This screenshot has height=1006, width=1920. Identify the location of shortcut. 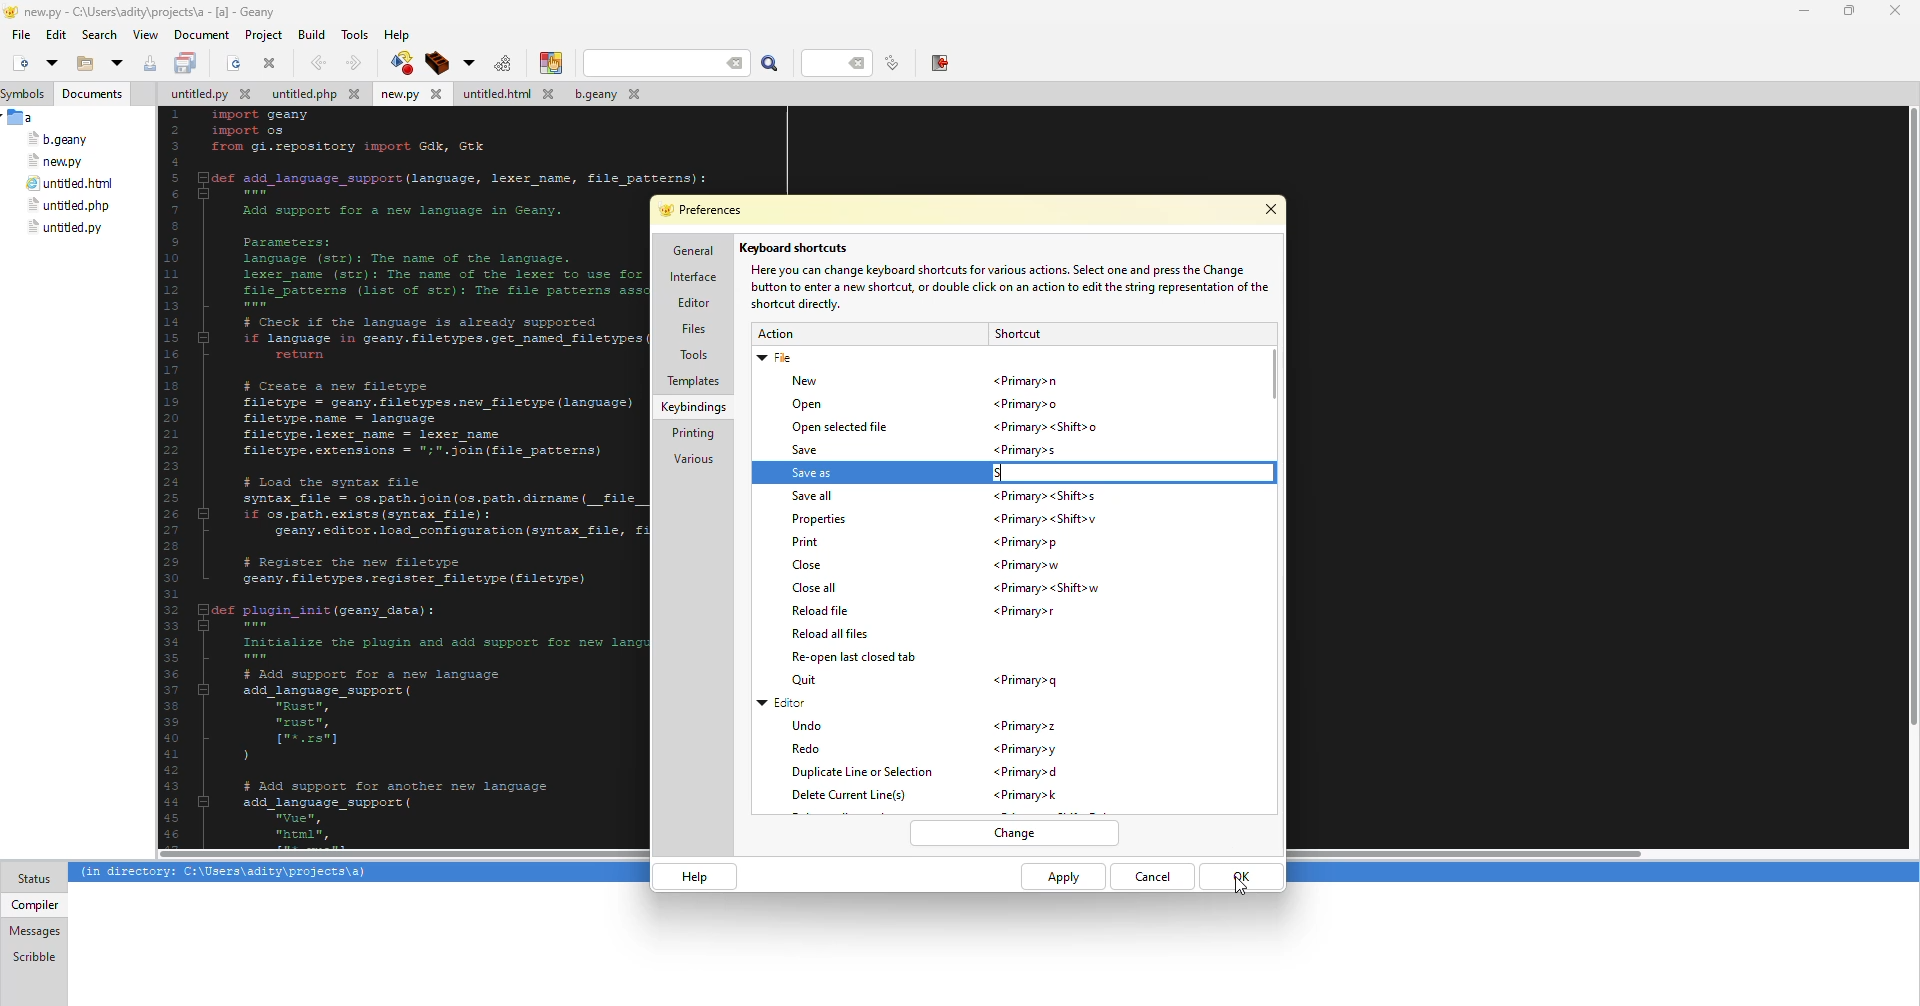
(1028, 612).